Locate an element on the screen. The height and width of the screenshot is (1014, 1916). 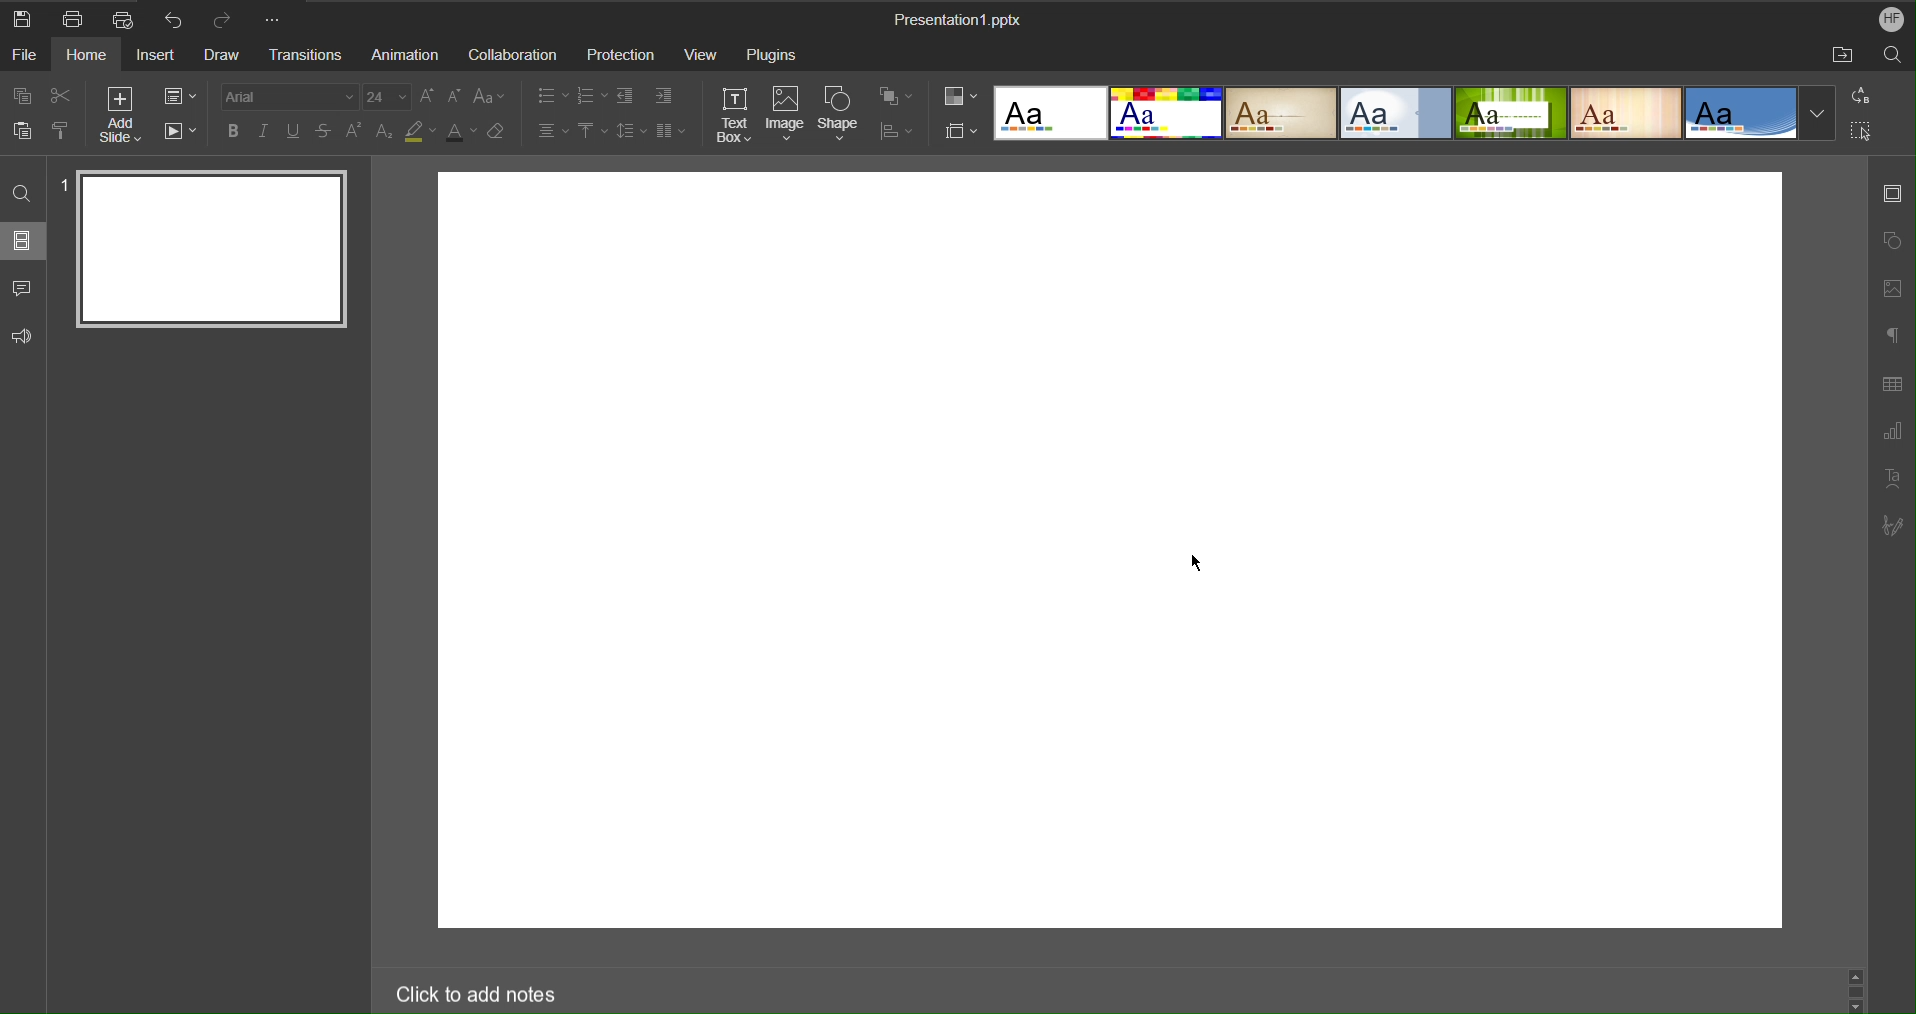
Increase Size is located at coordinates (427, 96).